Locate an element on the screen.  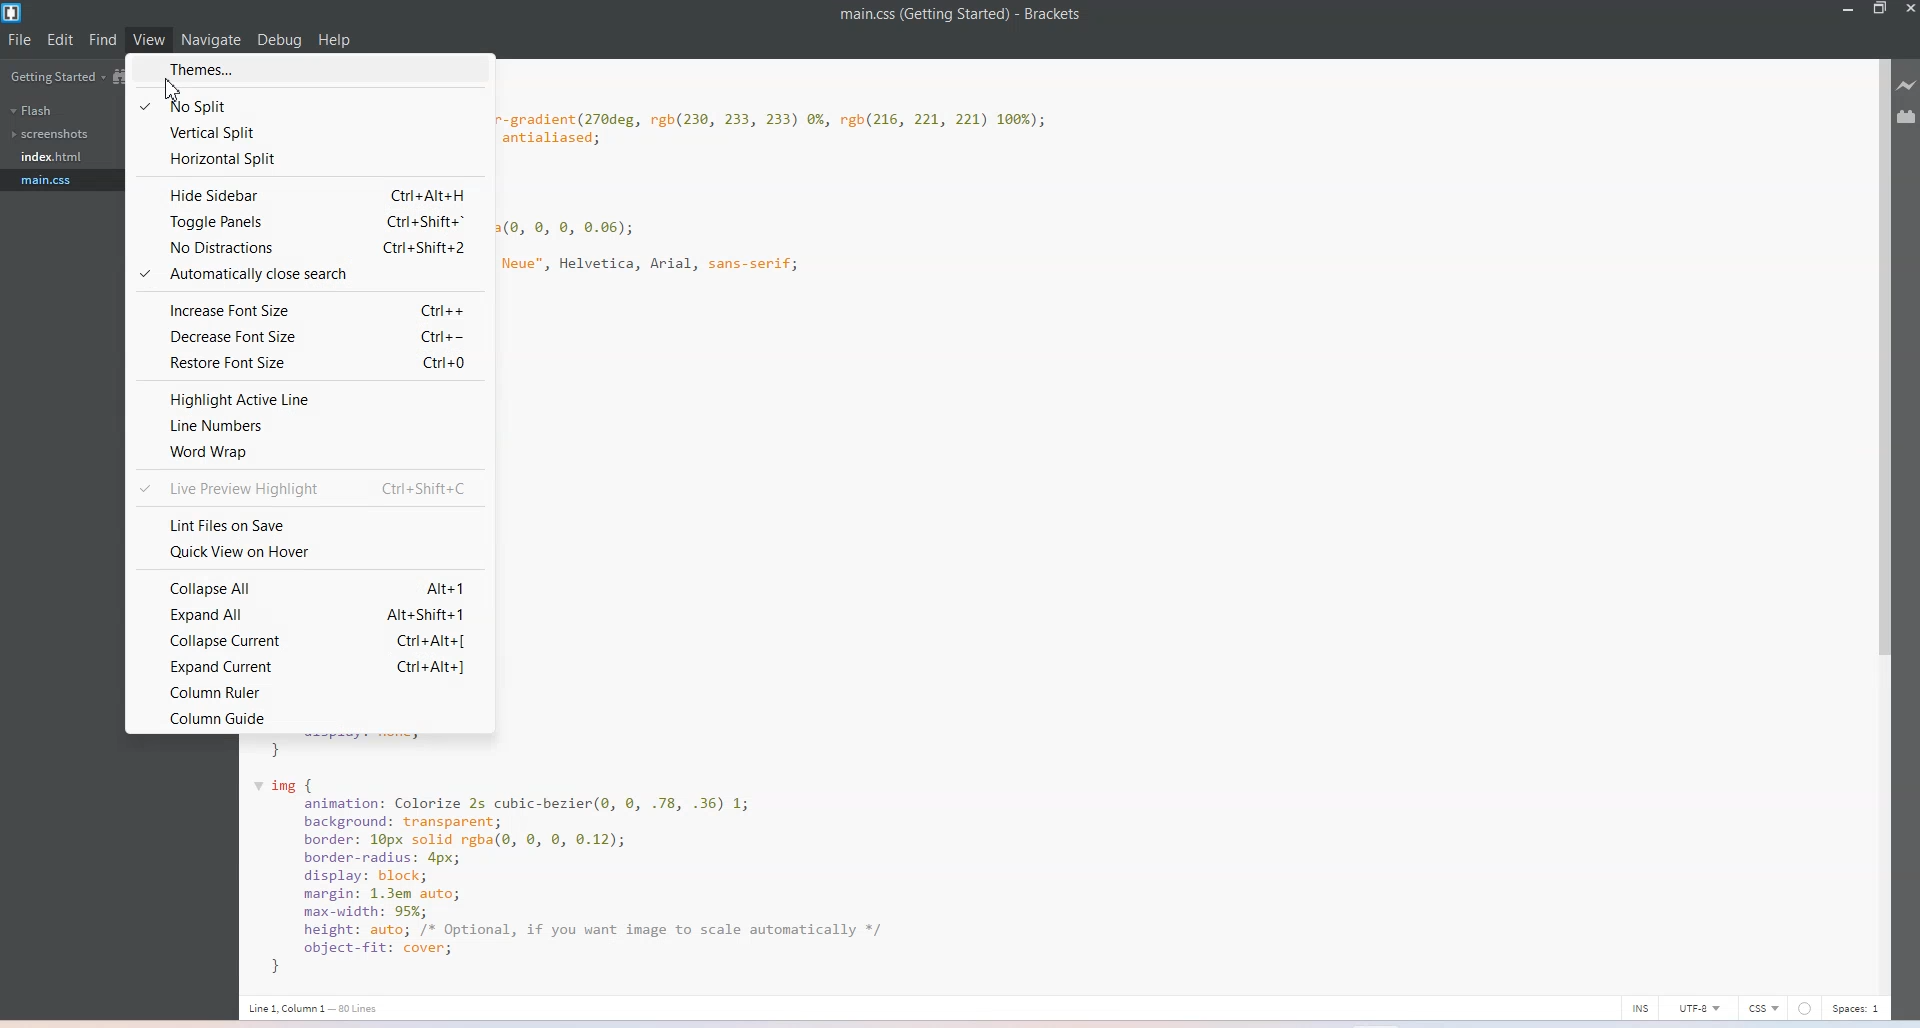
Help is located at coordinates (335, 40).